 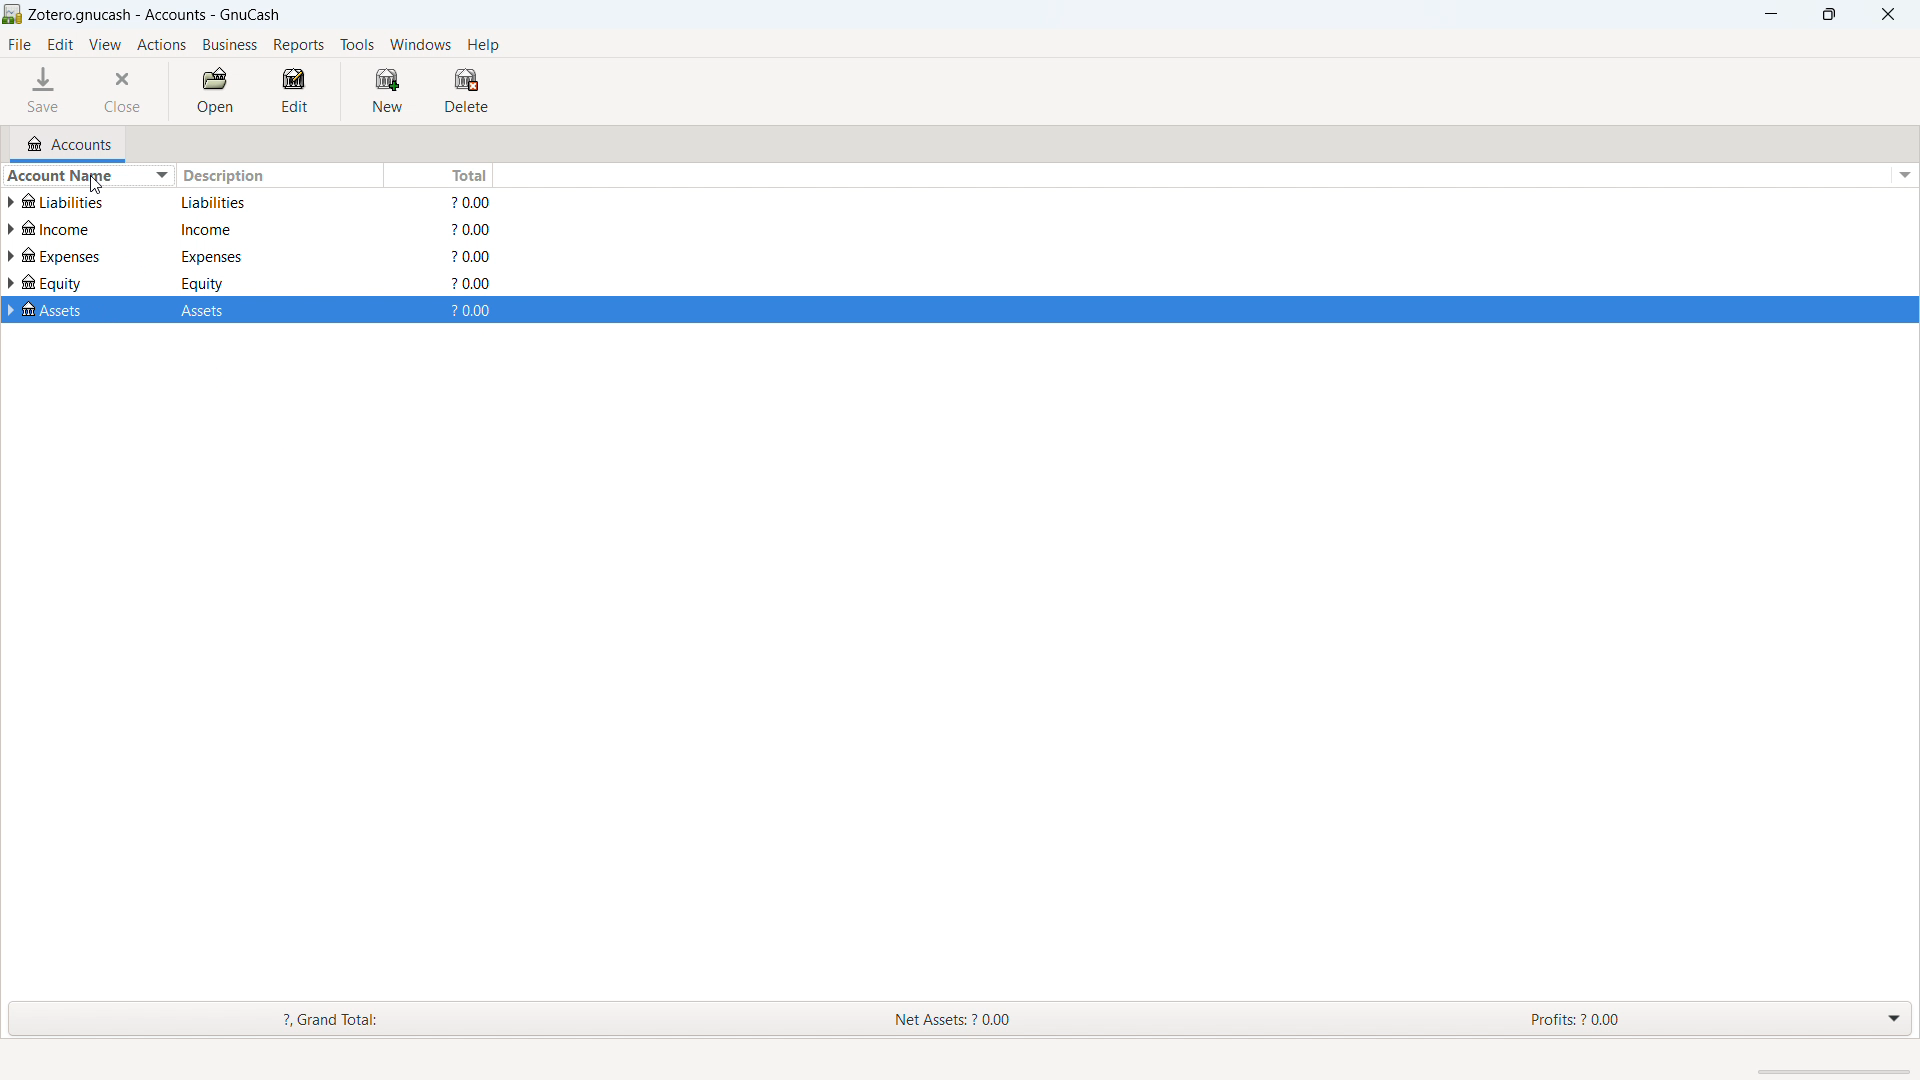 I want to click on account details of assets, so click(x=271, y=312).